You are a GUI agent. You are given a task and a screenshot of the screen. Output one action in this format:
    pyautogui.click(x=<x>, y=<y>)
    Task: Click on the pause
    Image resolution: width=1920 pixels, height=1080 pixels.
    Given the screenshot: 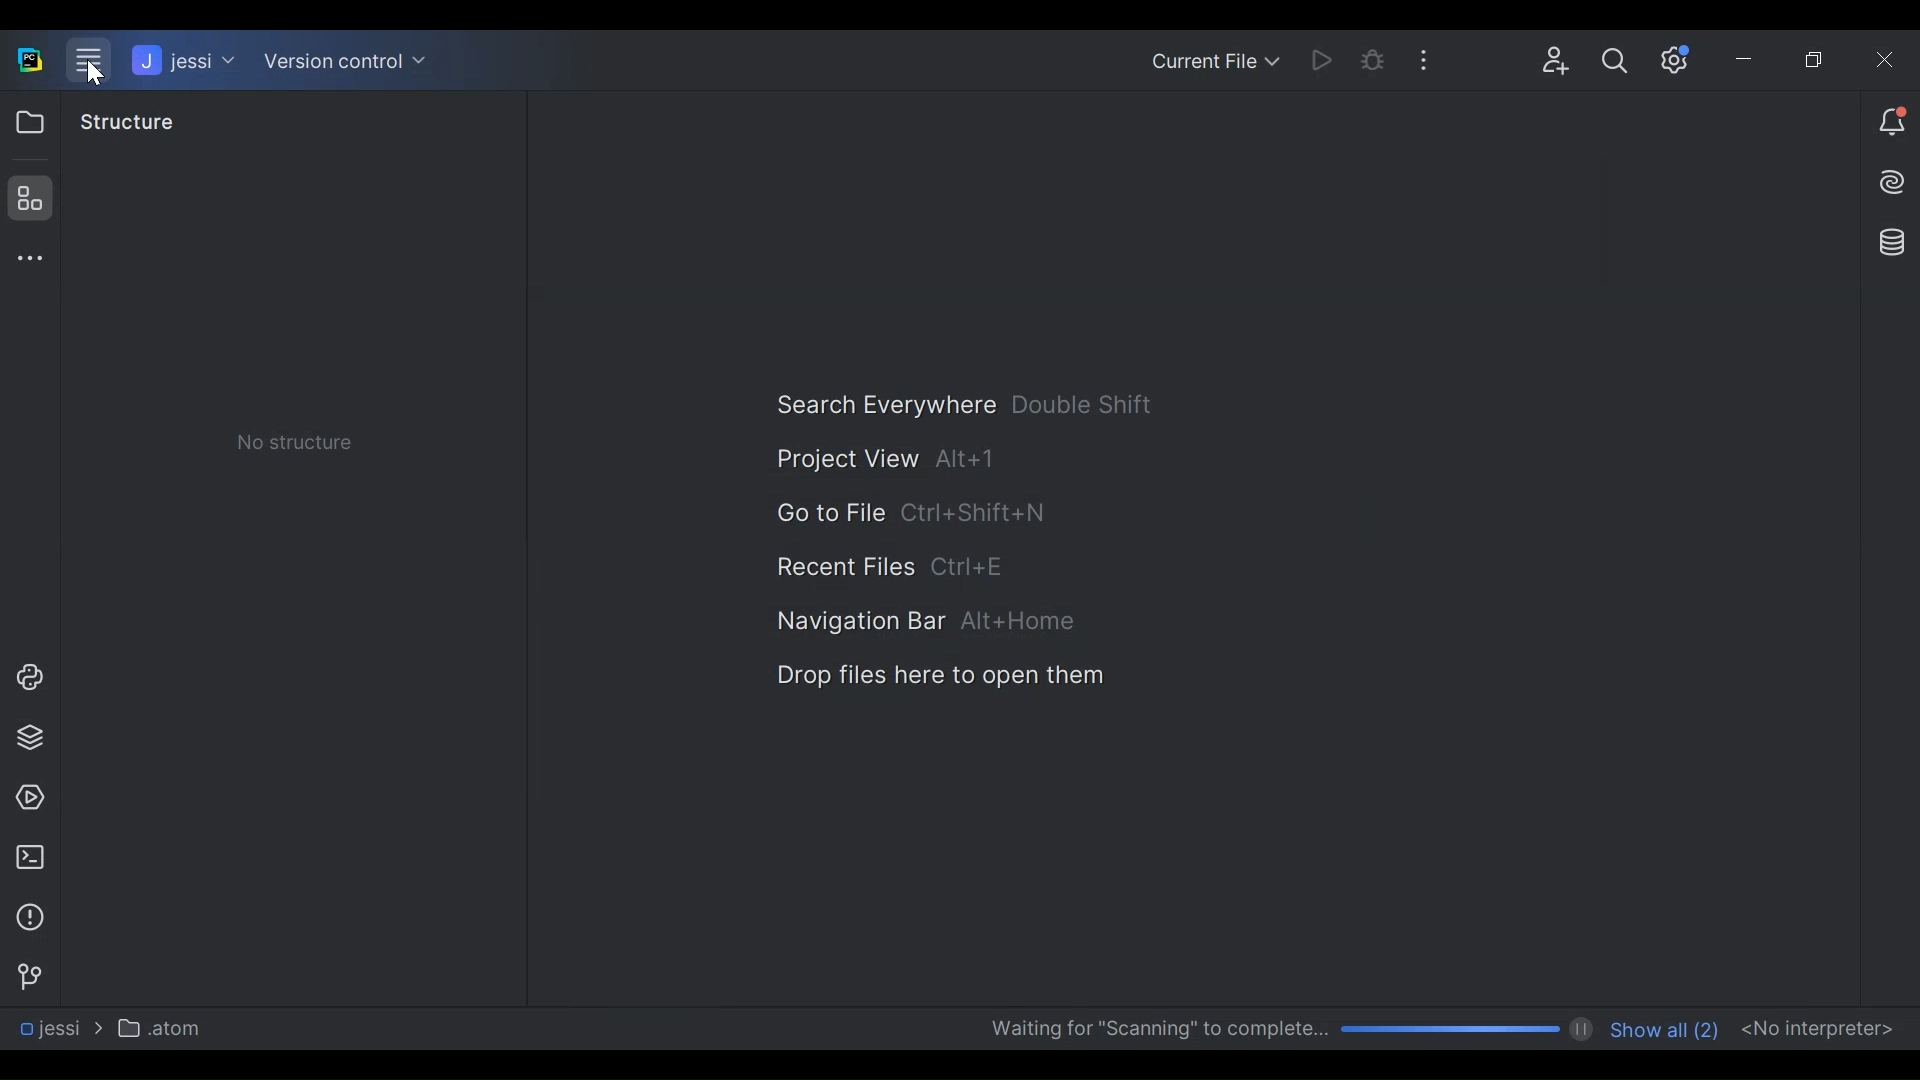 What is the action you would take?
    pyautogui.click(x=1585, y=1027)
    